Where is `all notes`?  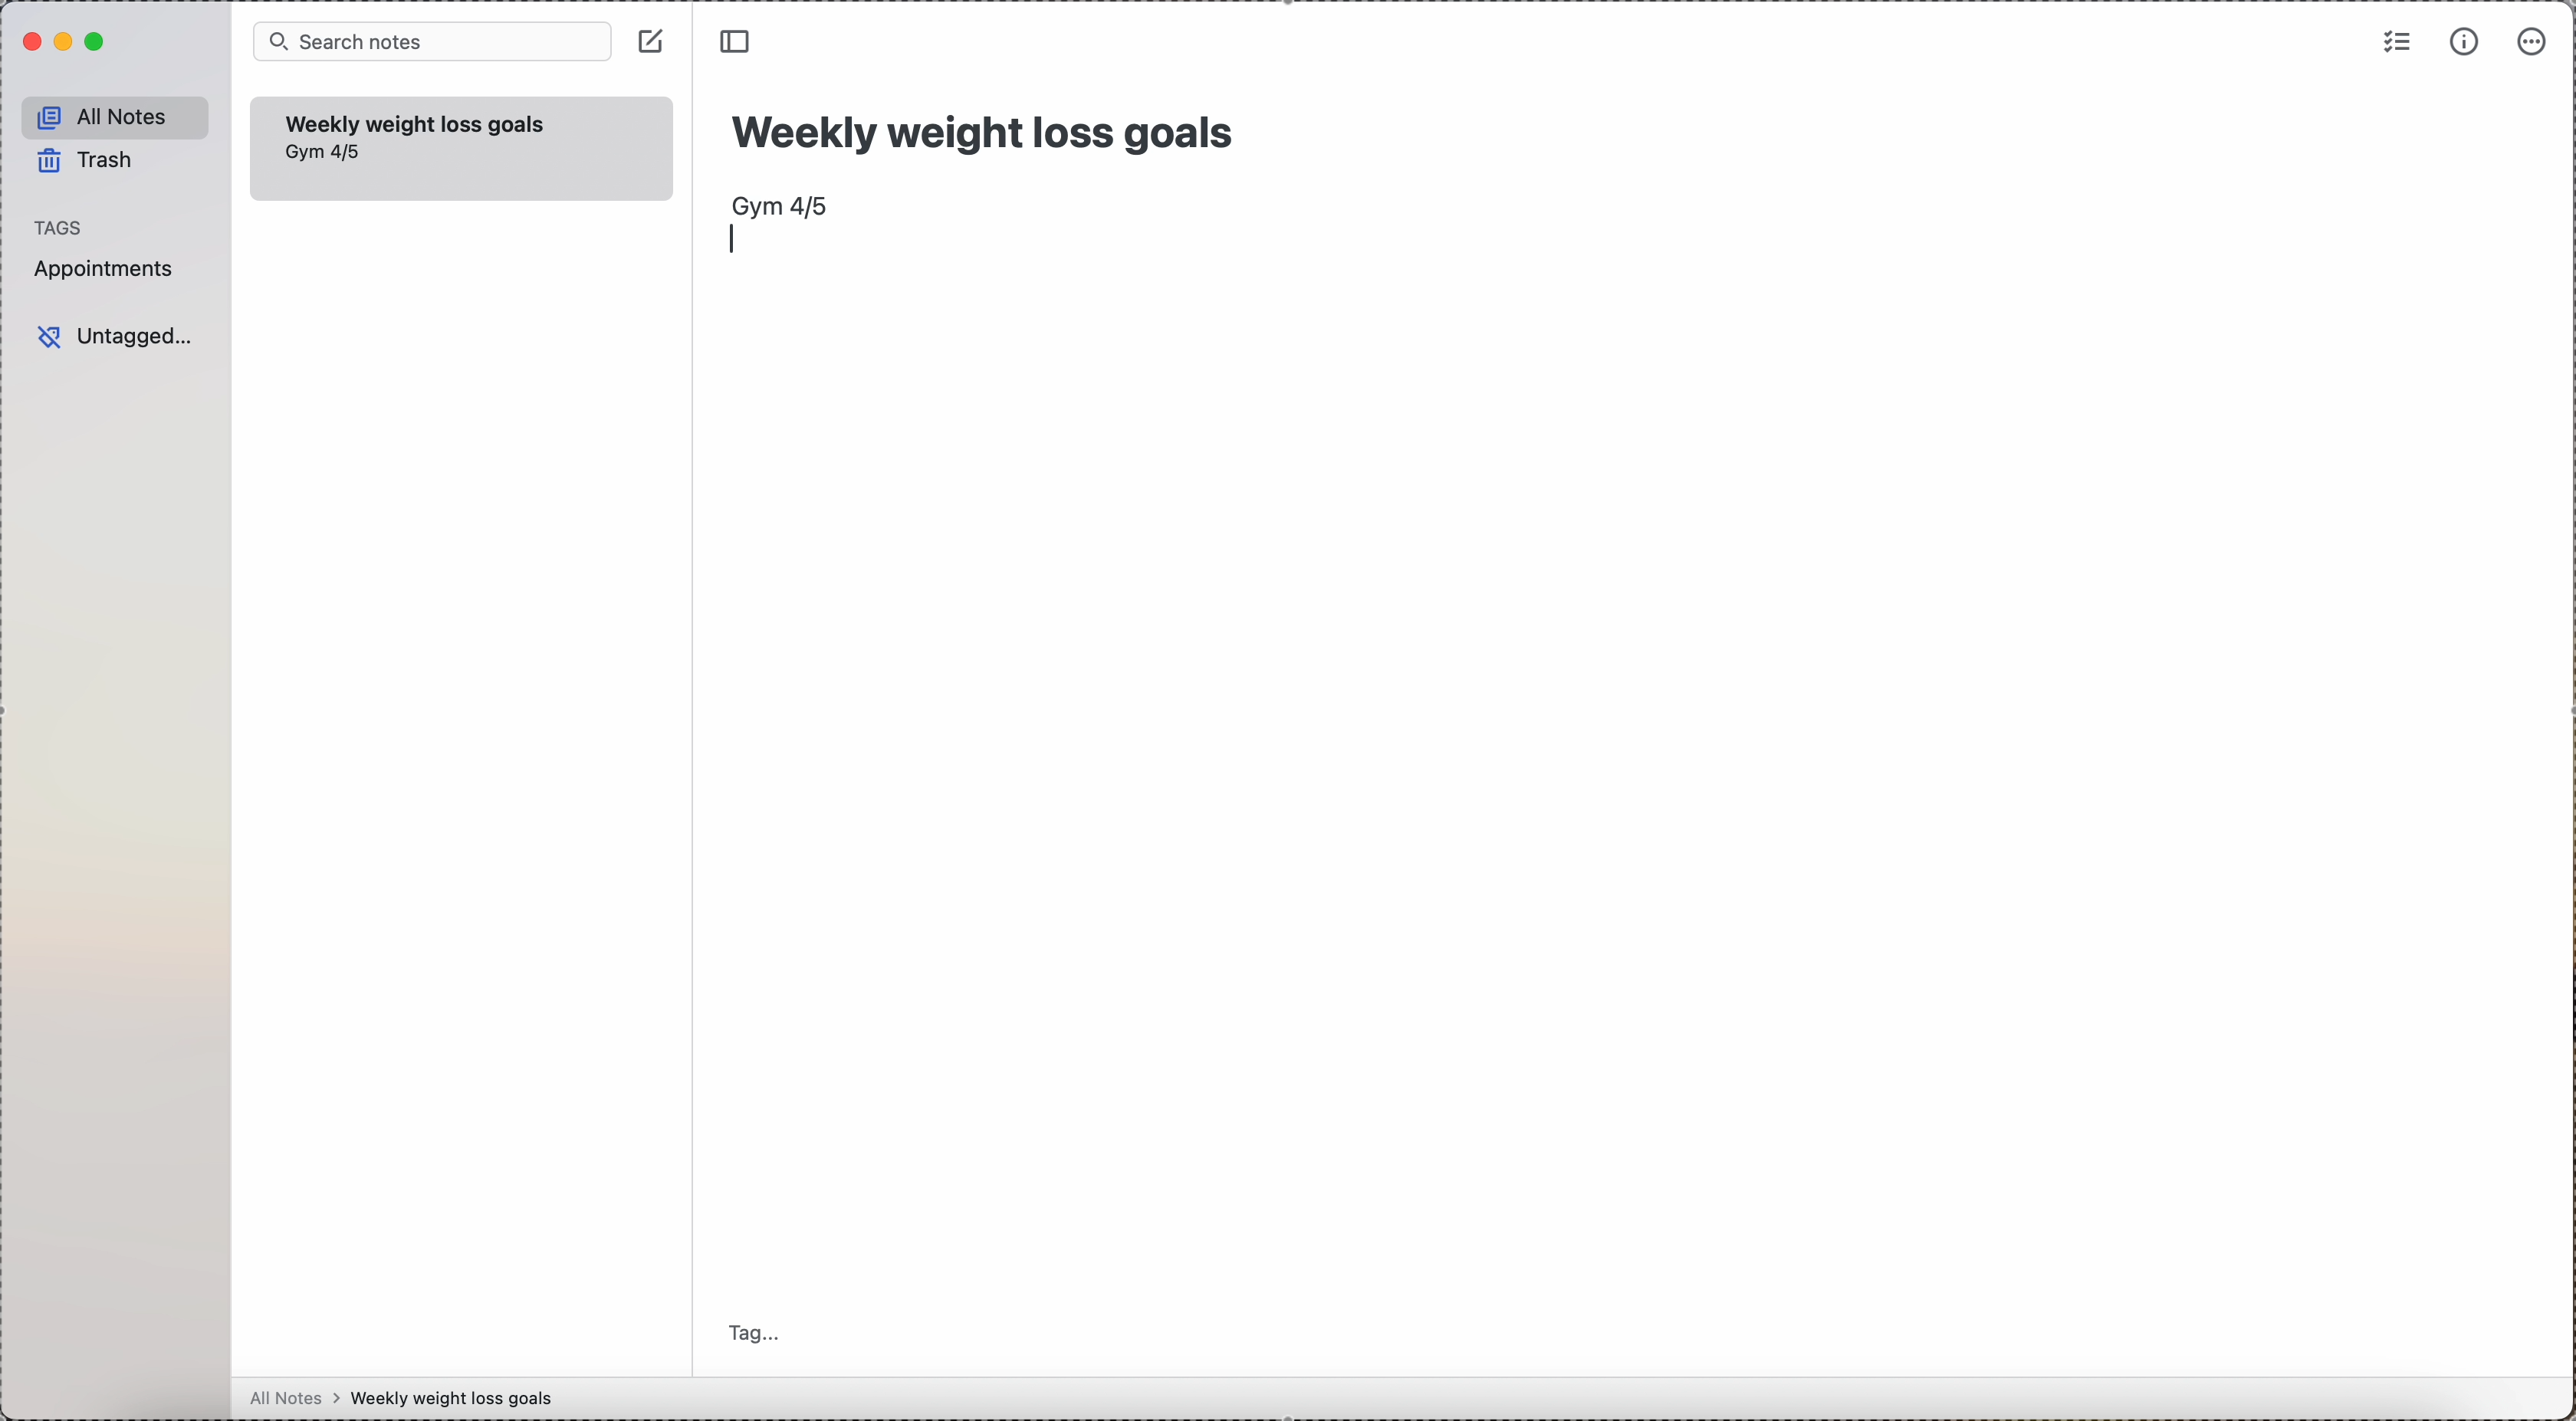
all notes is located at coordinates (116, 116).